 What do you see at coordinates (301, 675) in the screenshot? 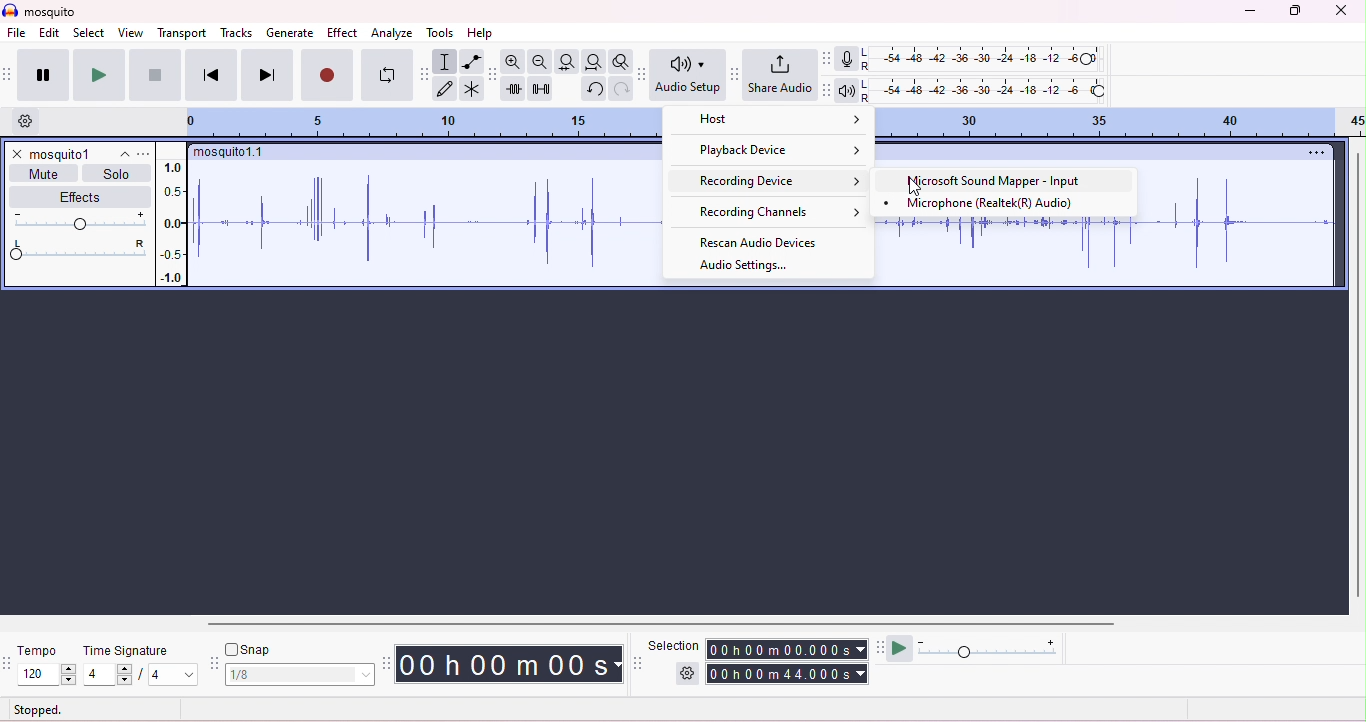
I see `select snap` at bounding box center [301, 675].